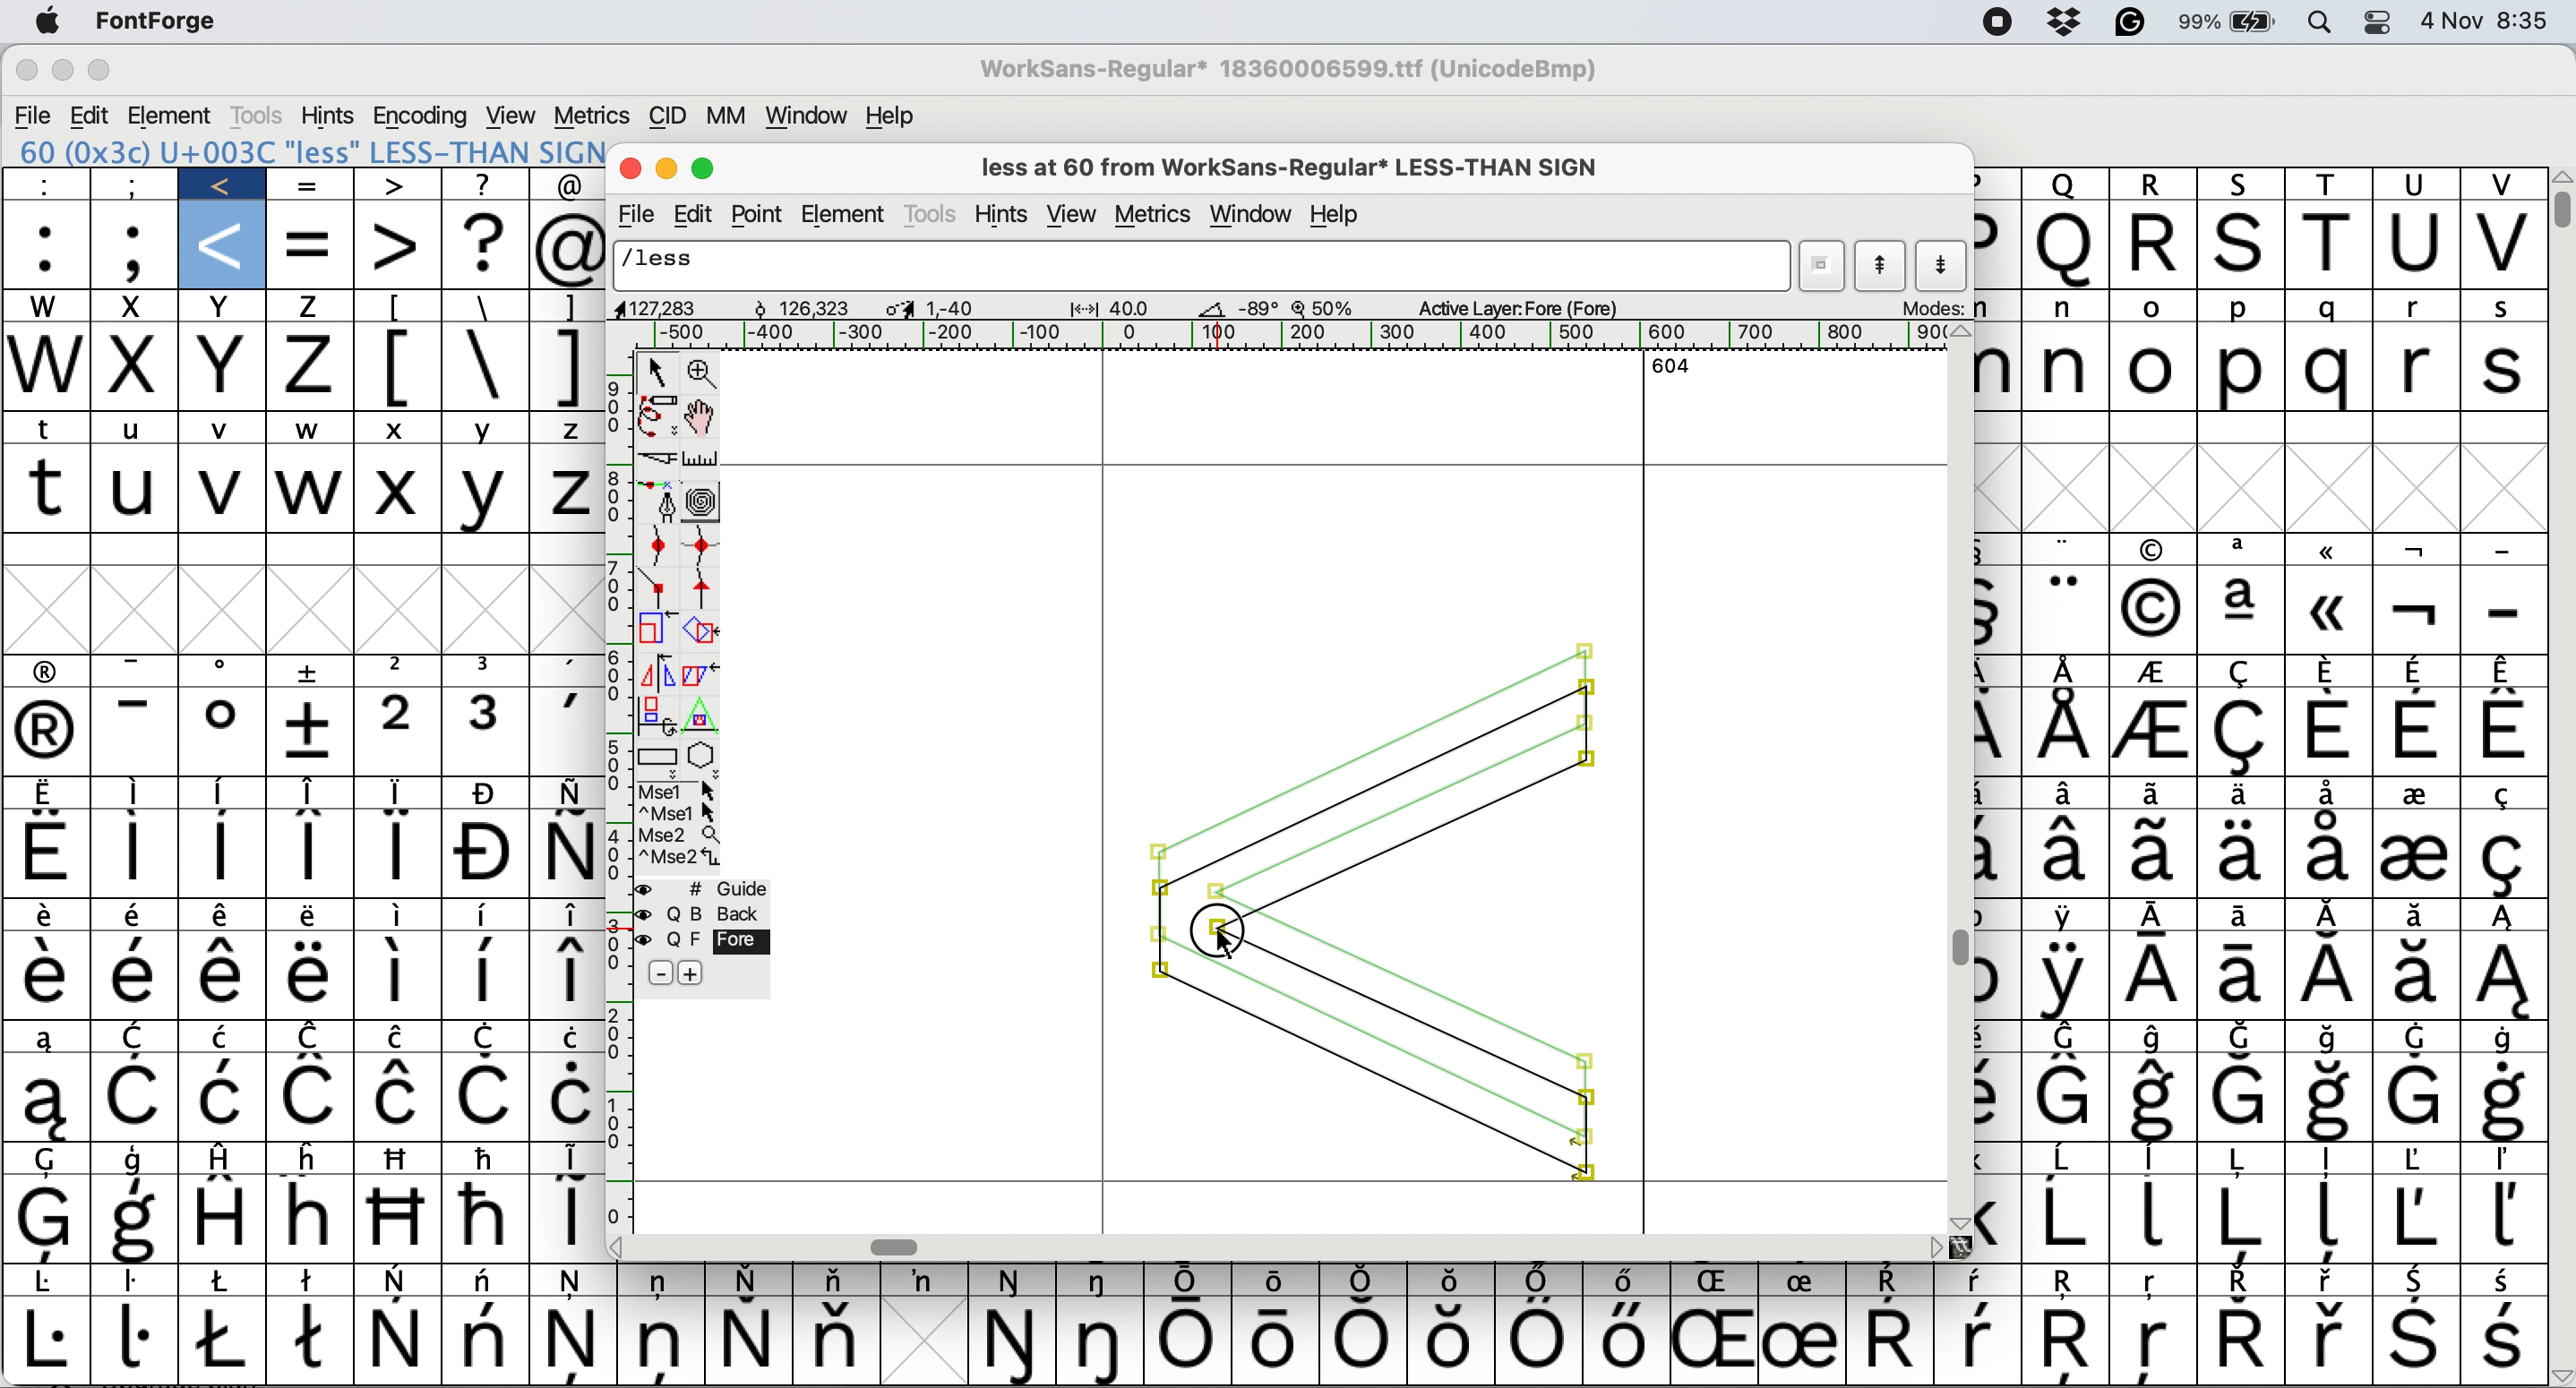 This screenshot has width=2576, height=1388. What do you see at coordinates (1016, 1281) in the screenshot?
I see `Symbol` at bounding box center [1016, 1281].